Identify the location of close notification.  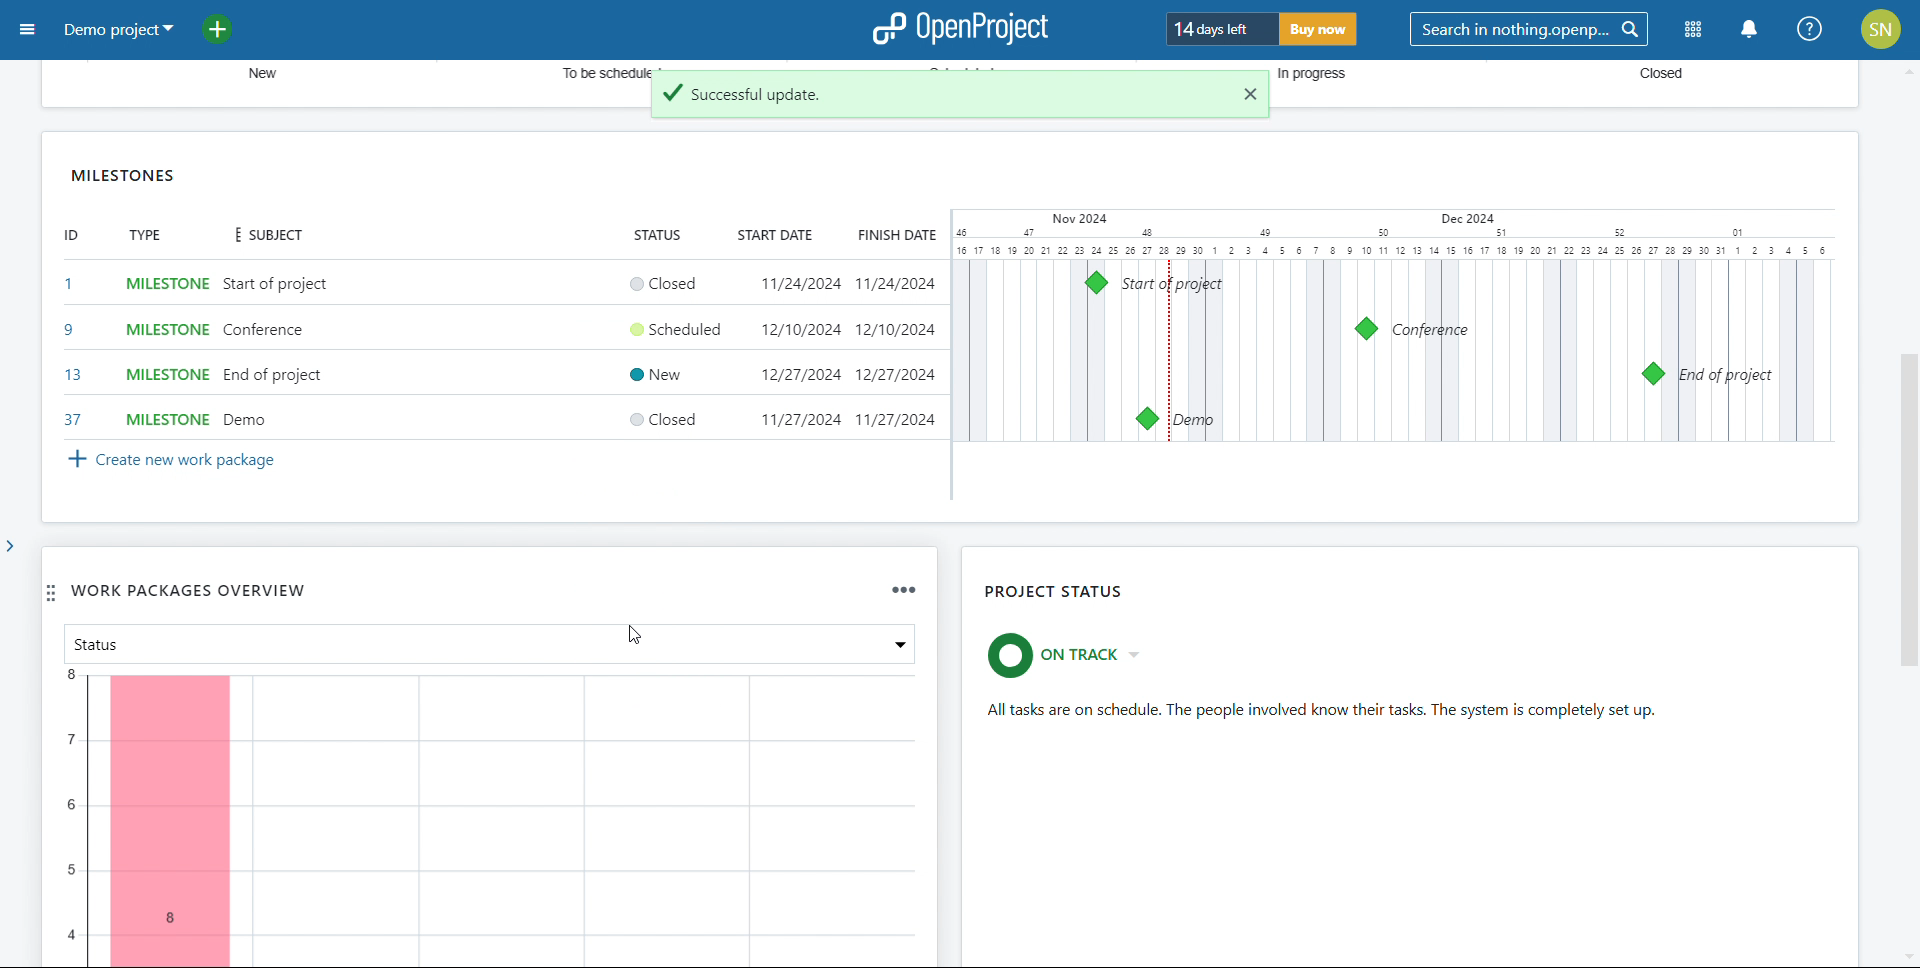
(1250, 93).